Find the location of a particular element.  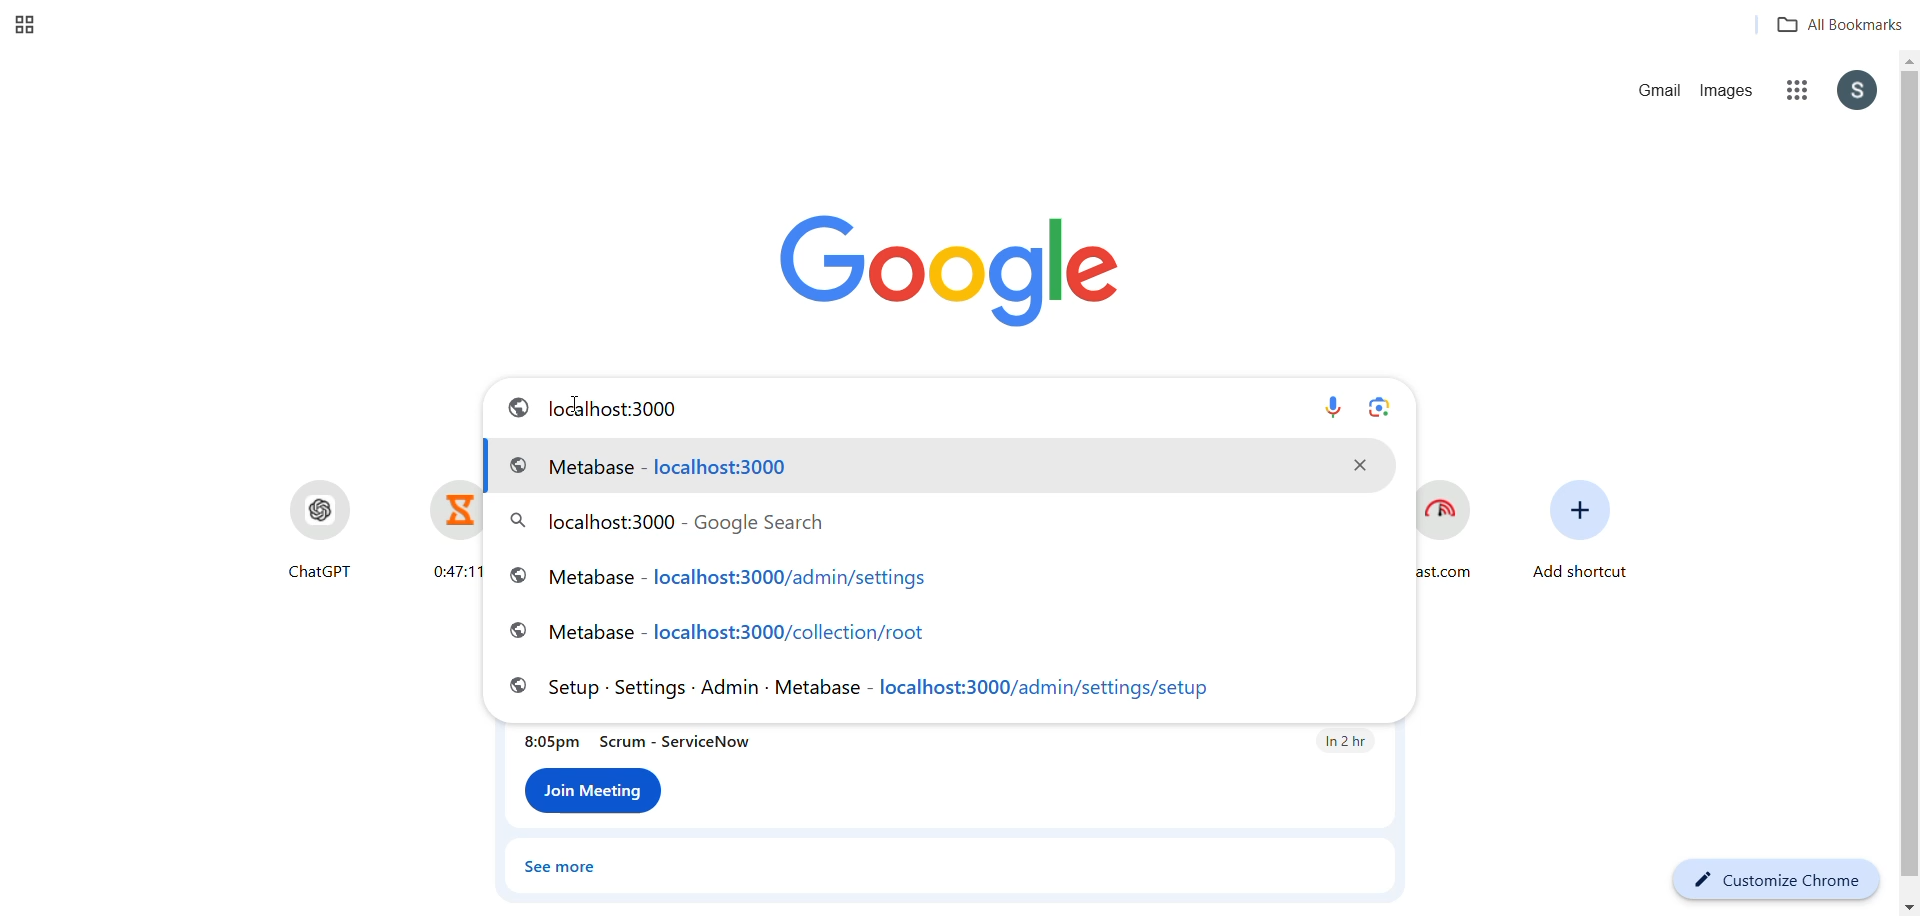

move up is located at coordinates (1908, 61).